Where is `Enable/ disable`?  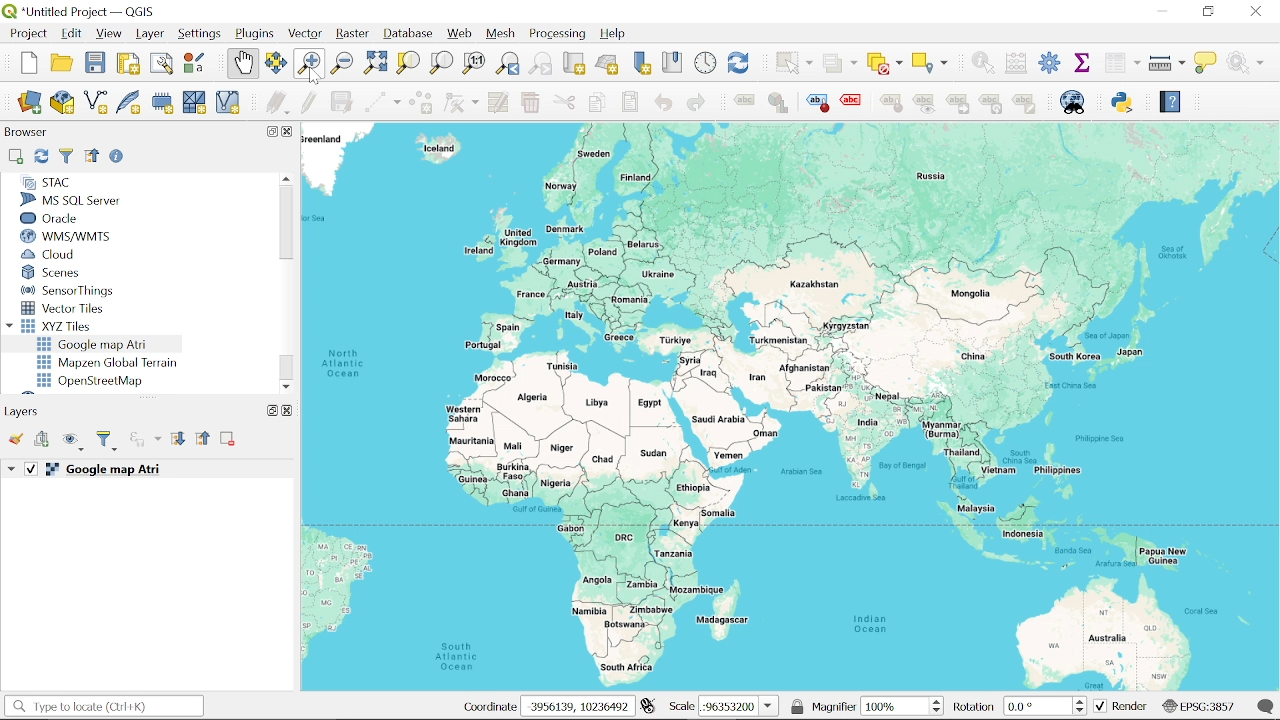
Enable/ disable is located at coordinates (119, 158).